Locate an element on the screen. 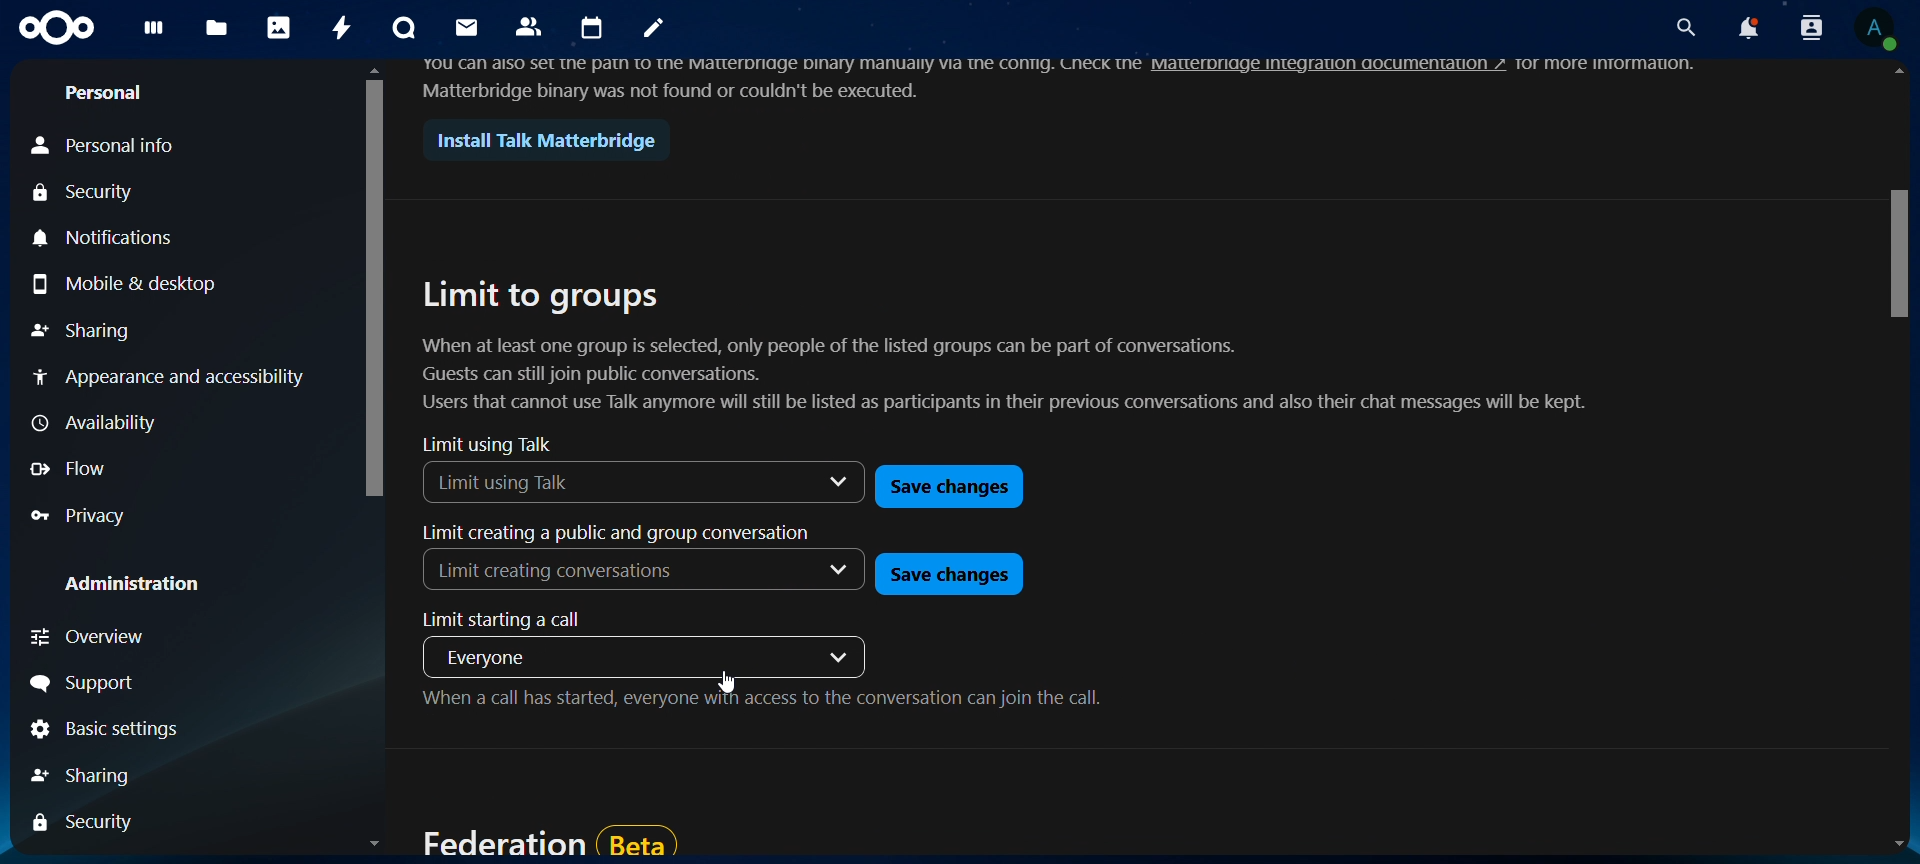 The image size is (1920, 864). everyone is located at coordinates (648, 662).